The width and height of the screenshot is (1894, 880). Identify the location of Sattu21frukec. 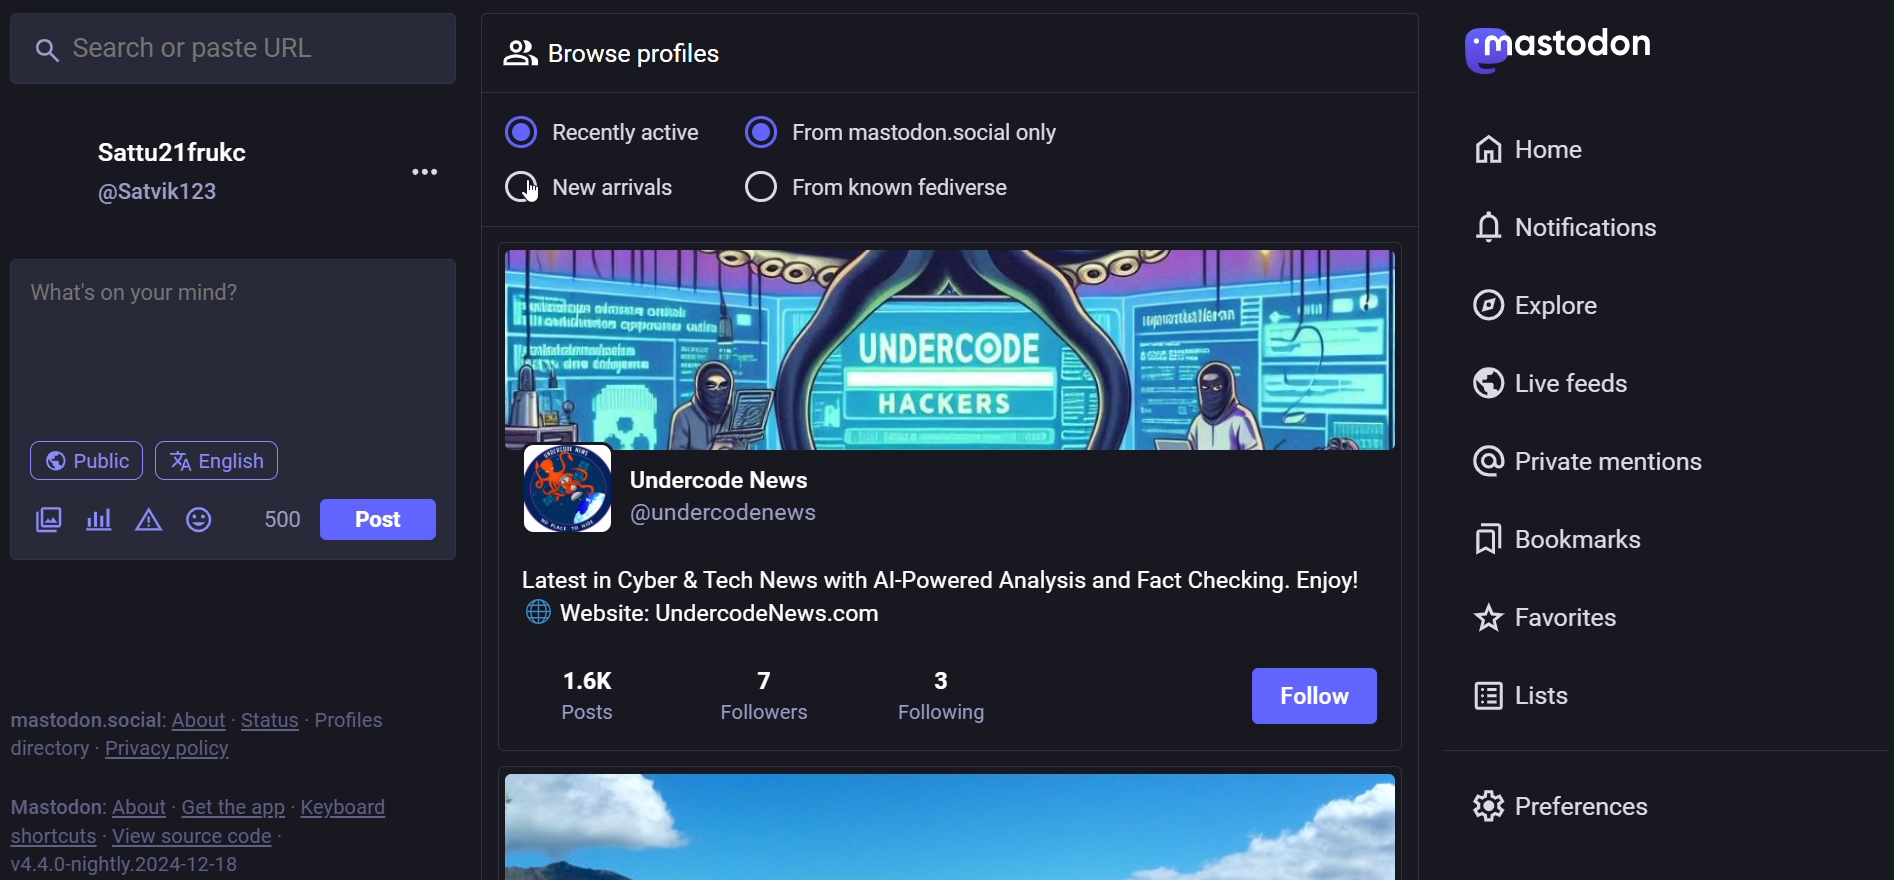
(194, 144).